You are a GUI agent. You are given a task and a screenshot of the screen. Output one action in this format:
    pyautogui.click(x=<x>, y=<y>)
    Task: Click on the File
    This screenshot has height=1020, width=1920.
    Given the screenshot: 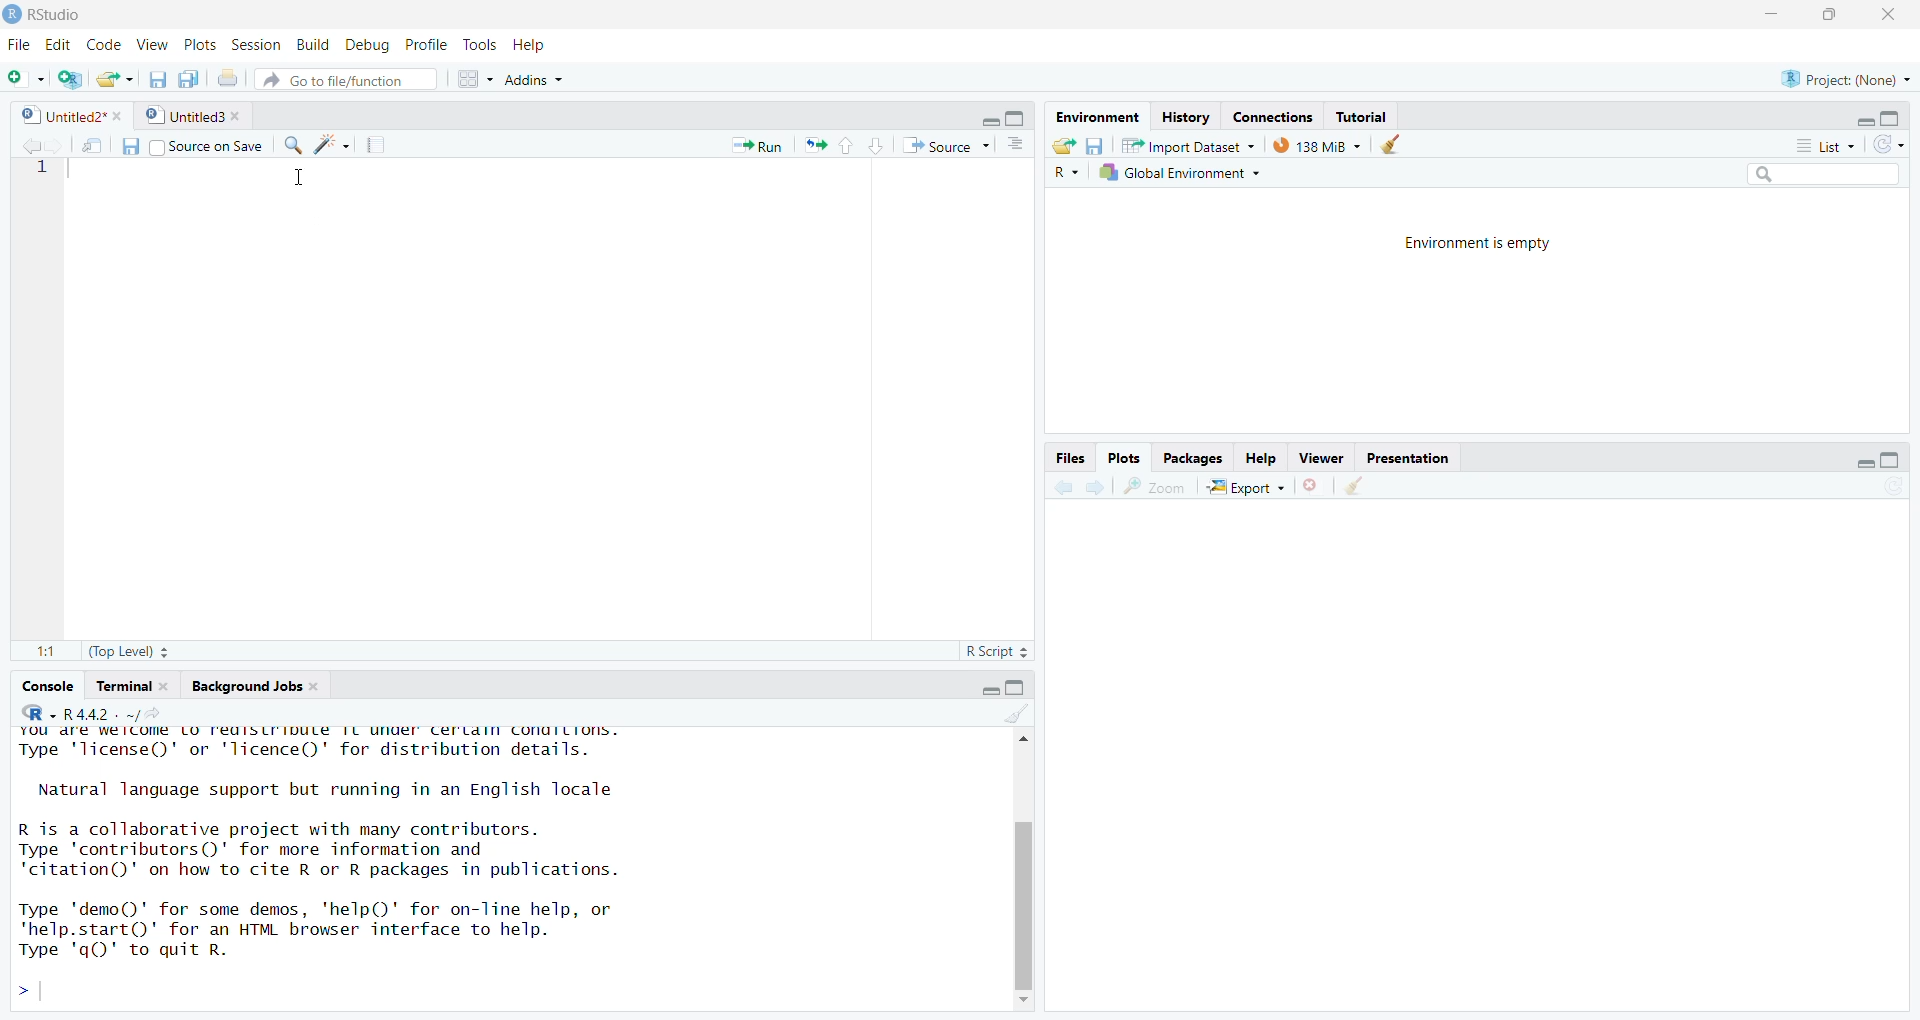 What is the action you would take?
    pyautogui.click(x=17, y=41)
    